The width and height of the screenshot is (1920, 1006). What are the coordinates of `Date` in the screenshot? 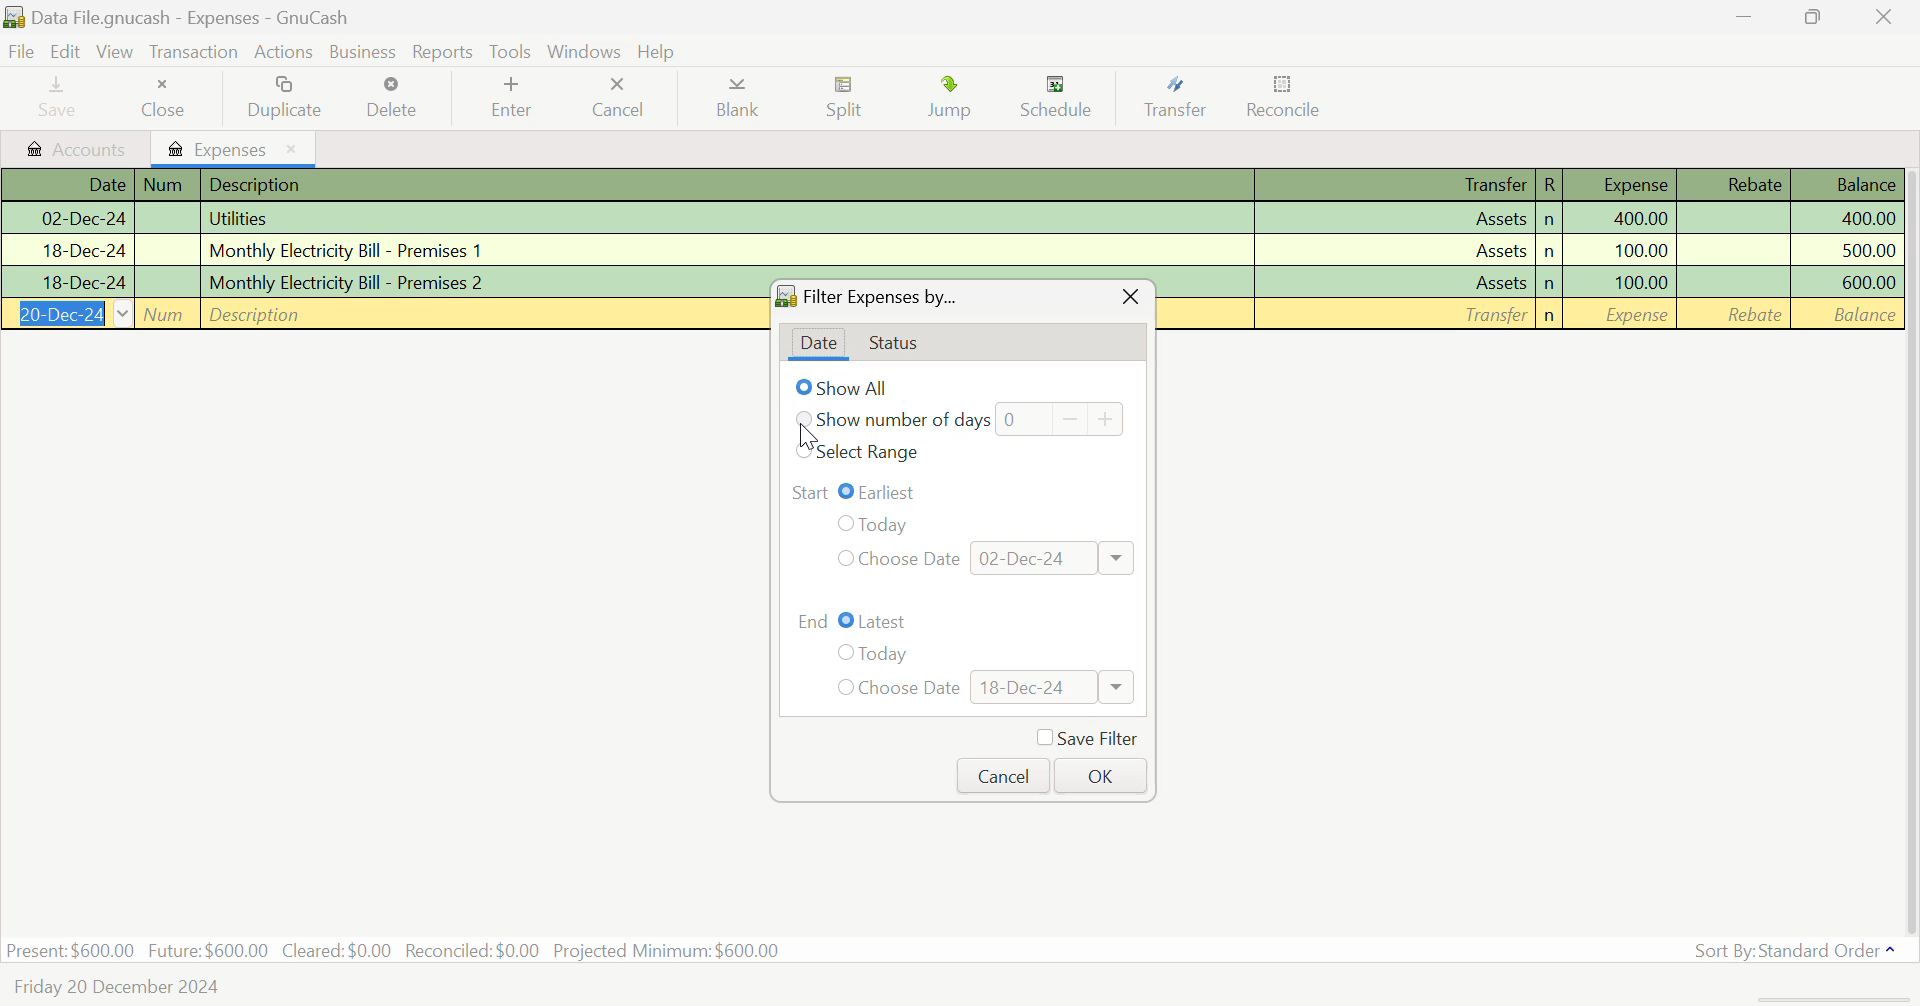 It's located at (65, 219).